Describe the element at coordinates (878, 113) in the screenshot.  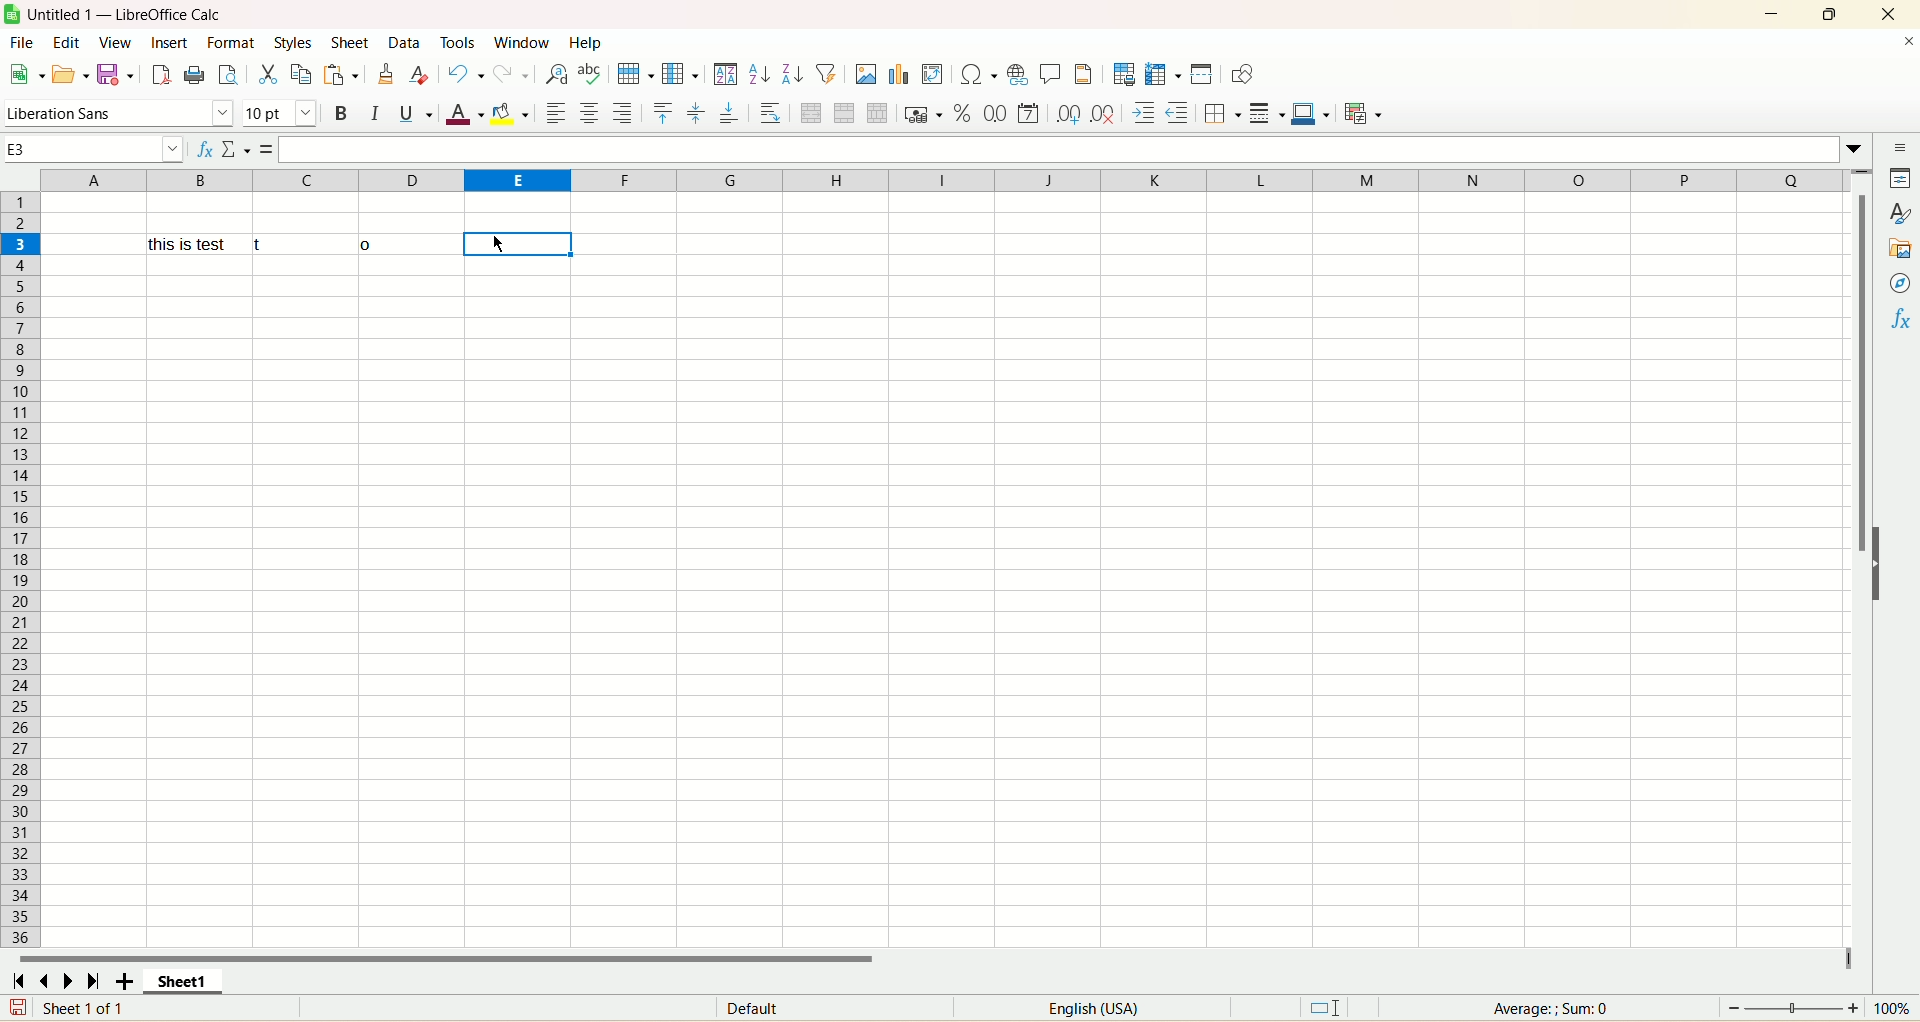
I see `unmerge cells` at that location.